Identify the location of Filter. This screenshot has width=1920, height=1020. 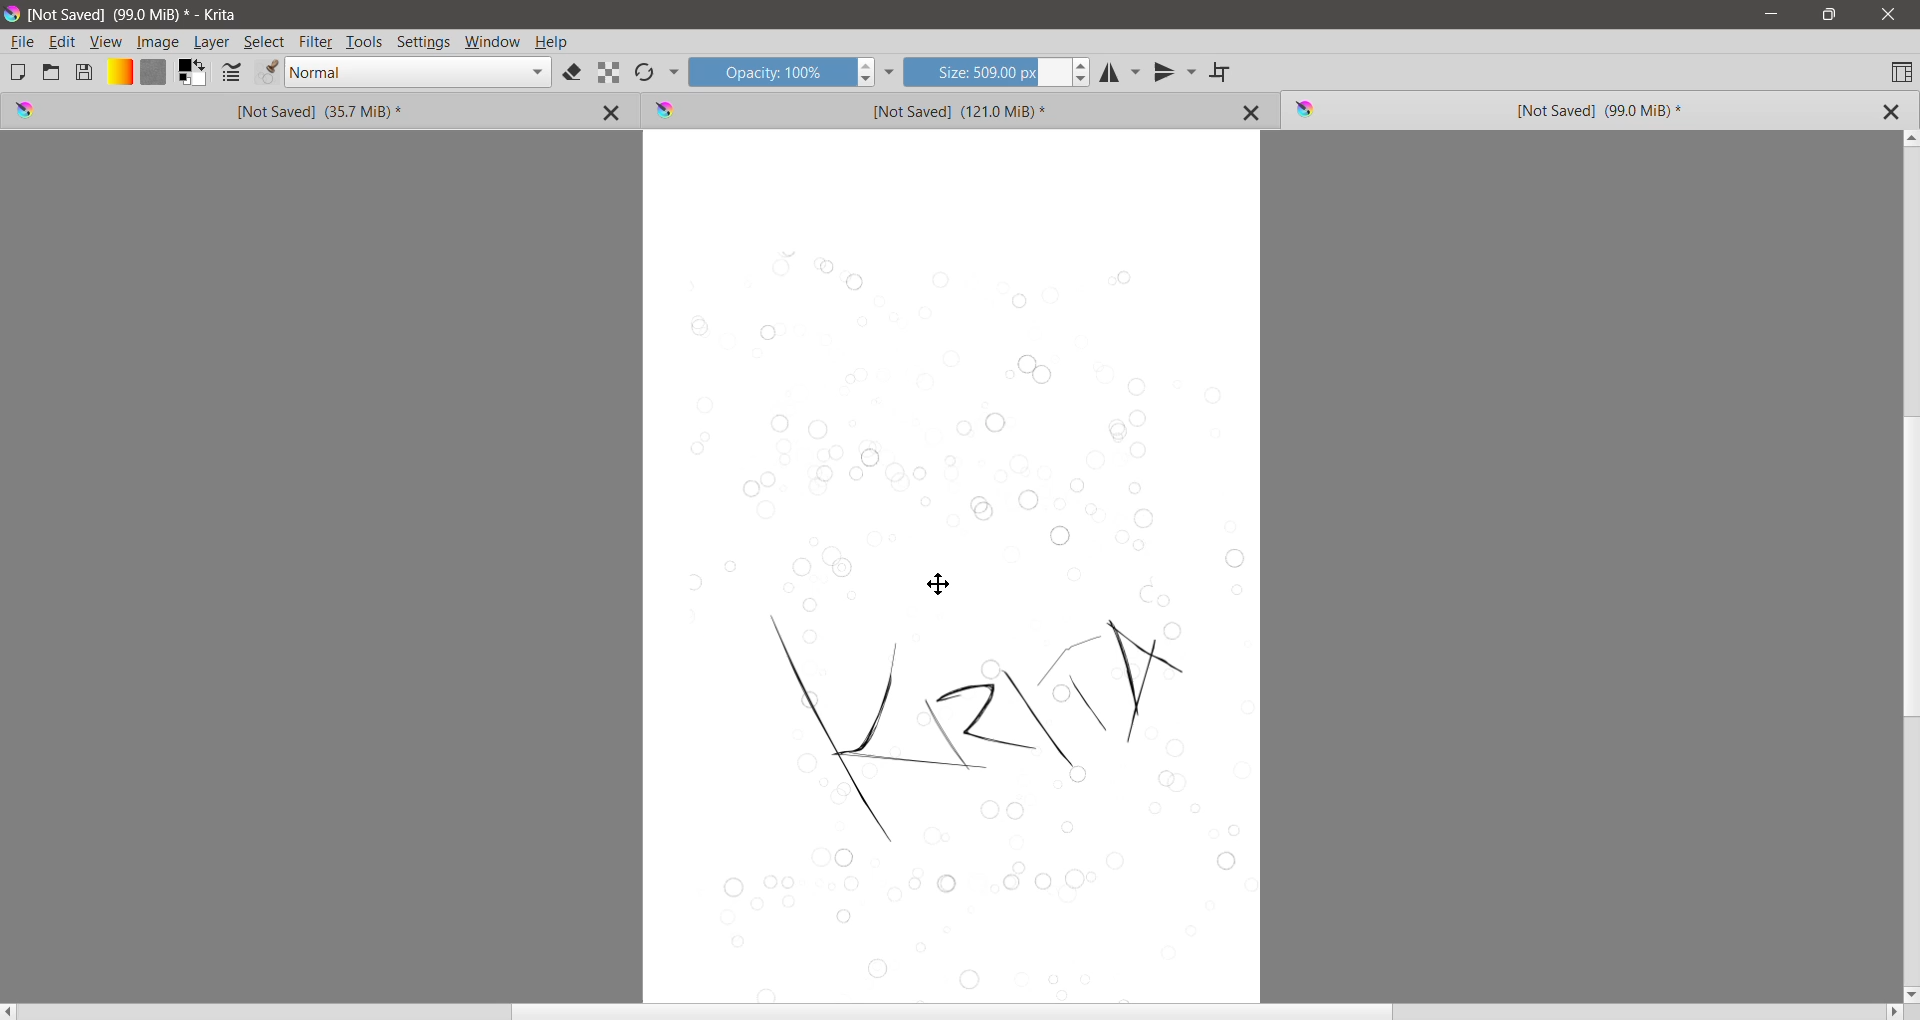
(316, 42).